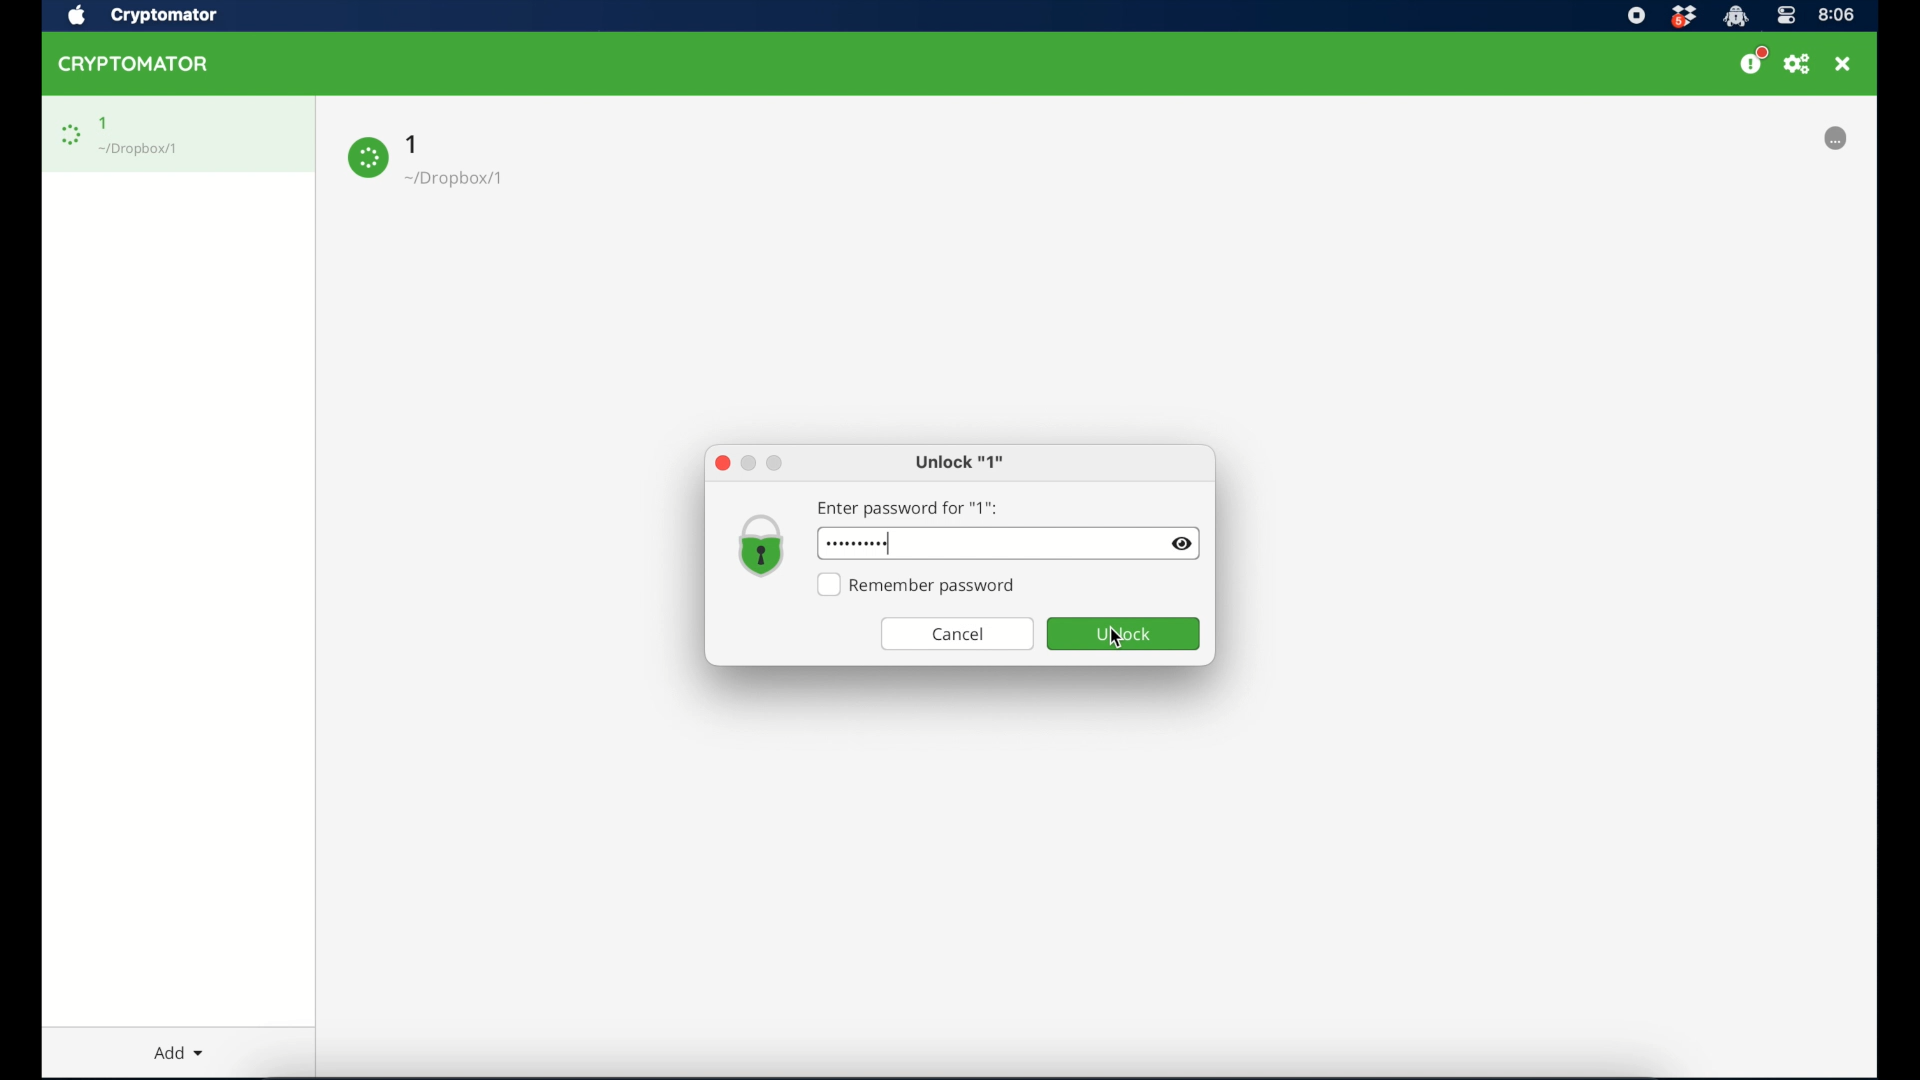  I want to click on preferences, so click(1797, 64).